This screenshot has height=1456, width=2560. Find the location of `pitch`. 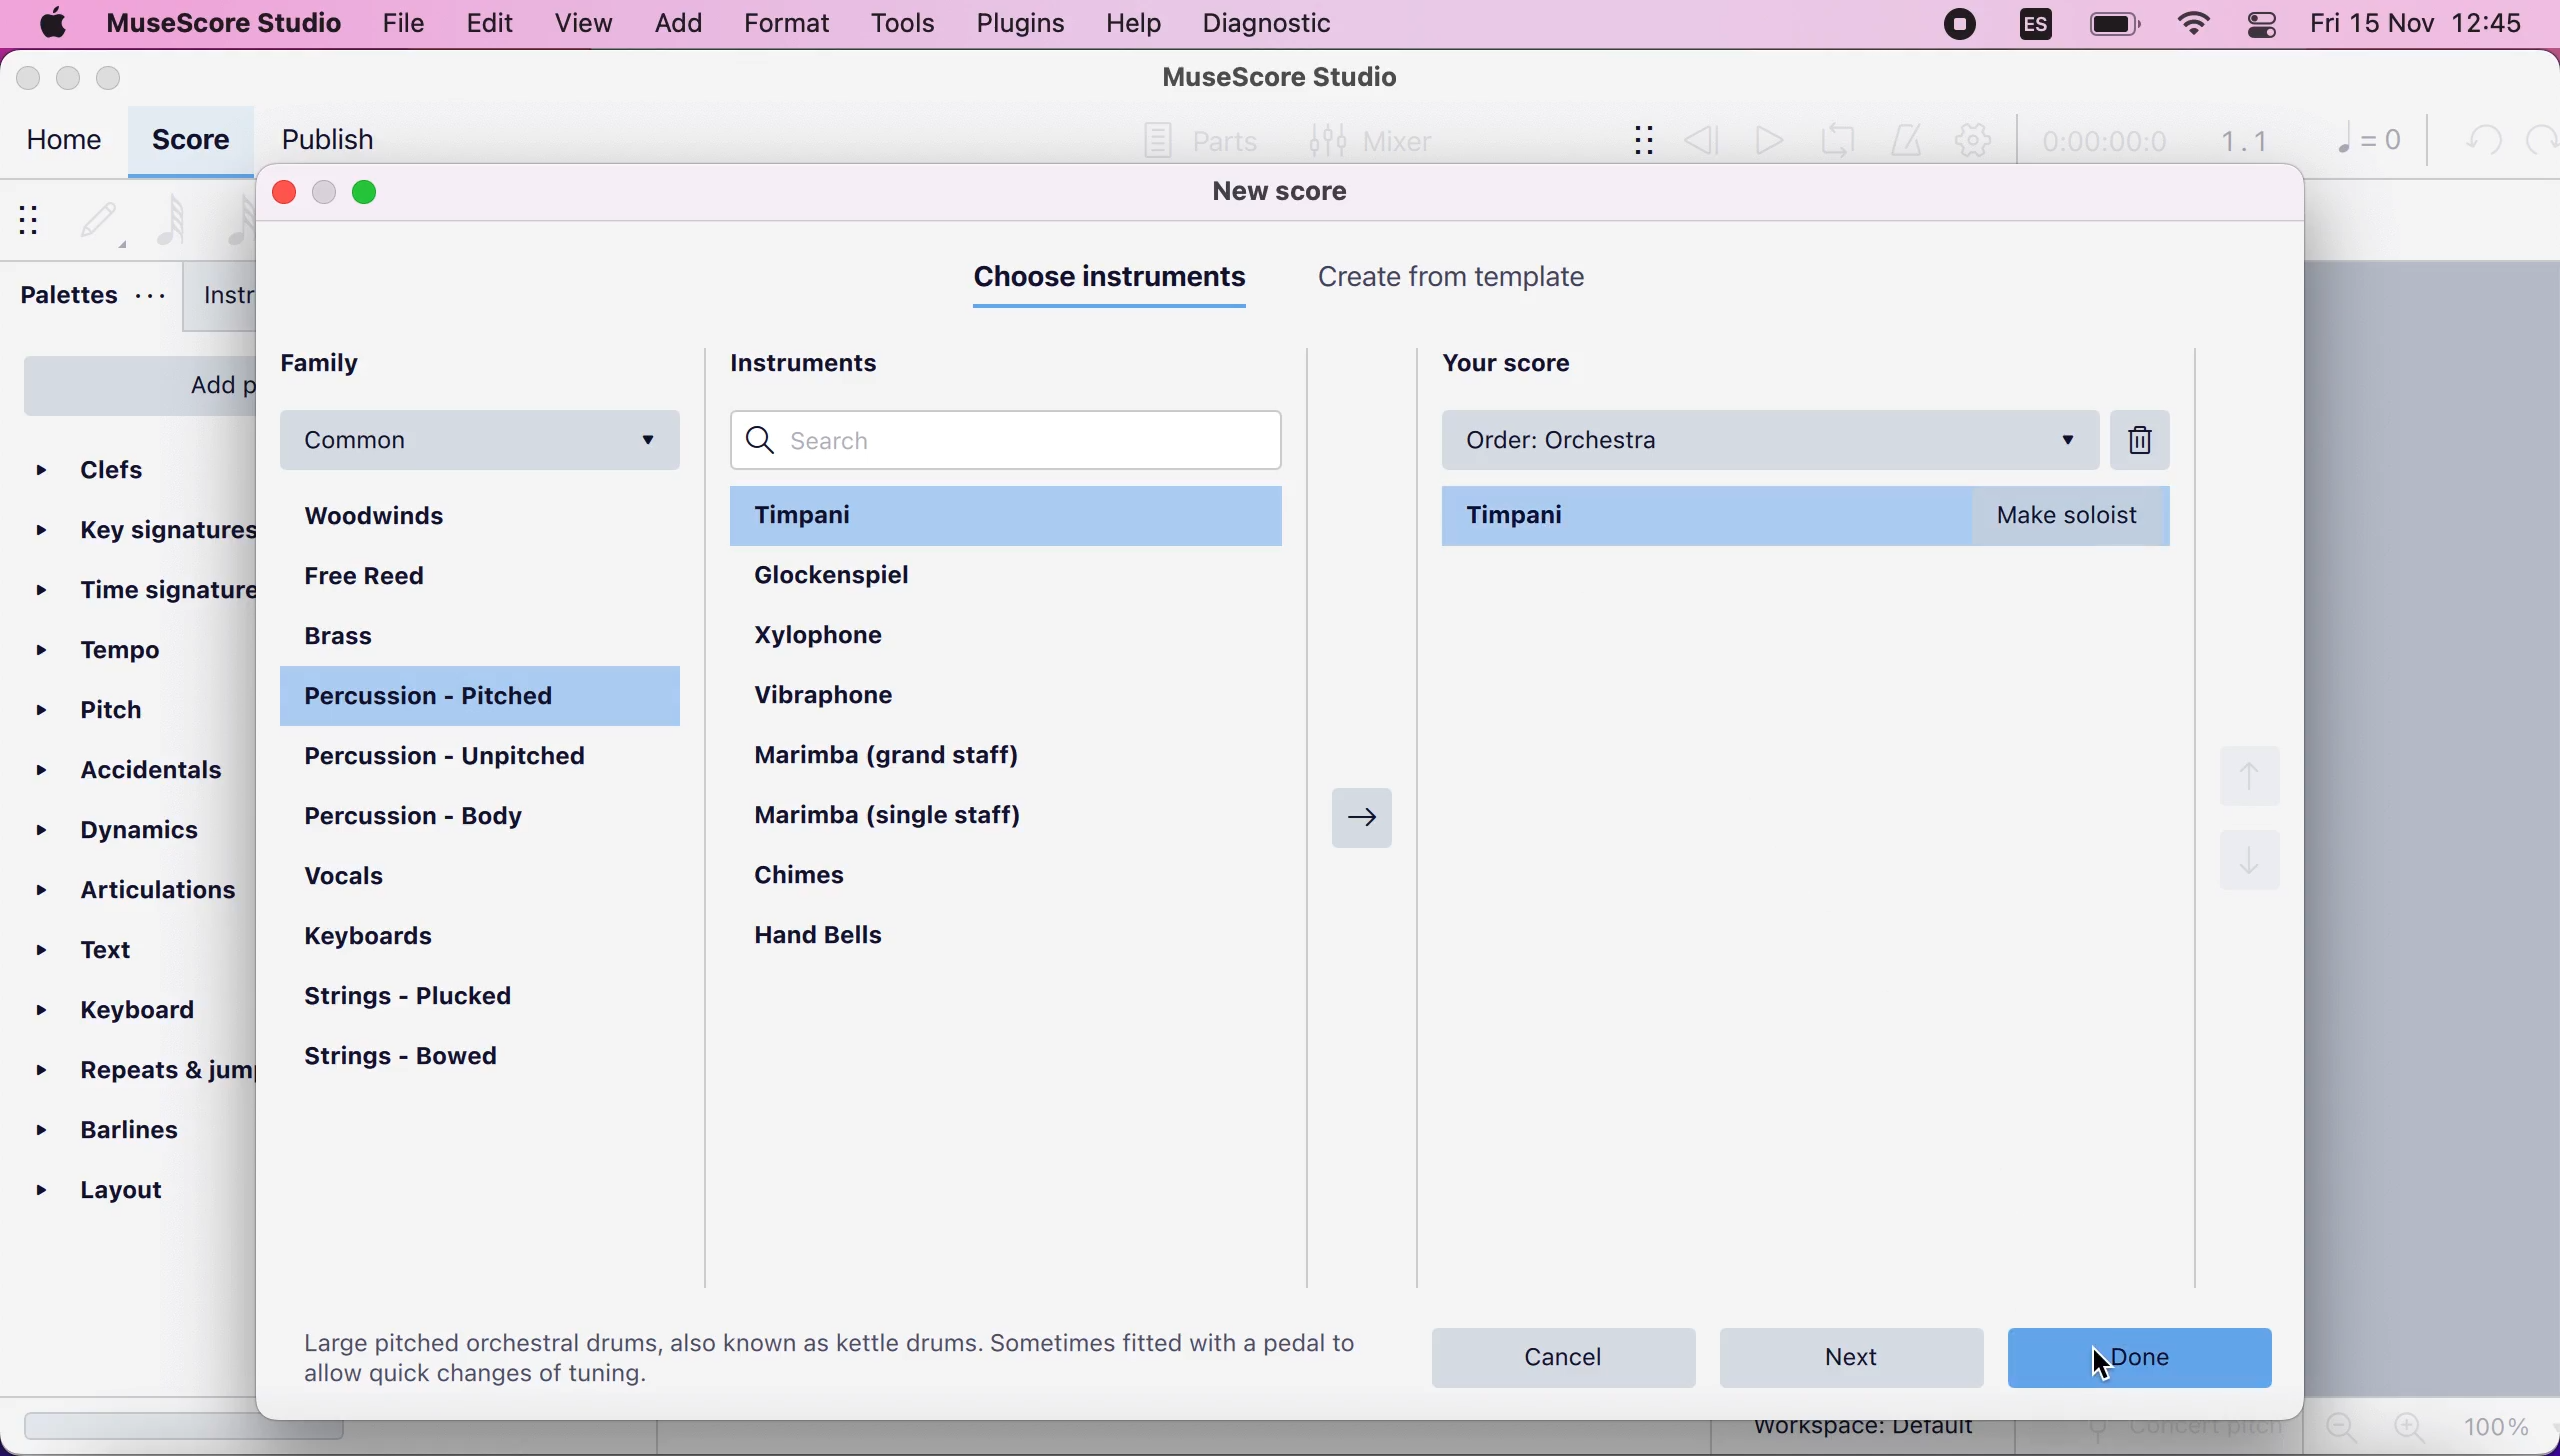

pitch is located at coordinates (104, 714).